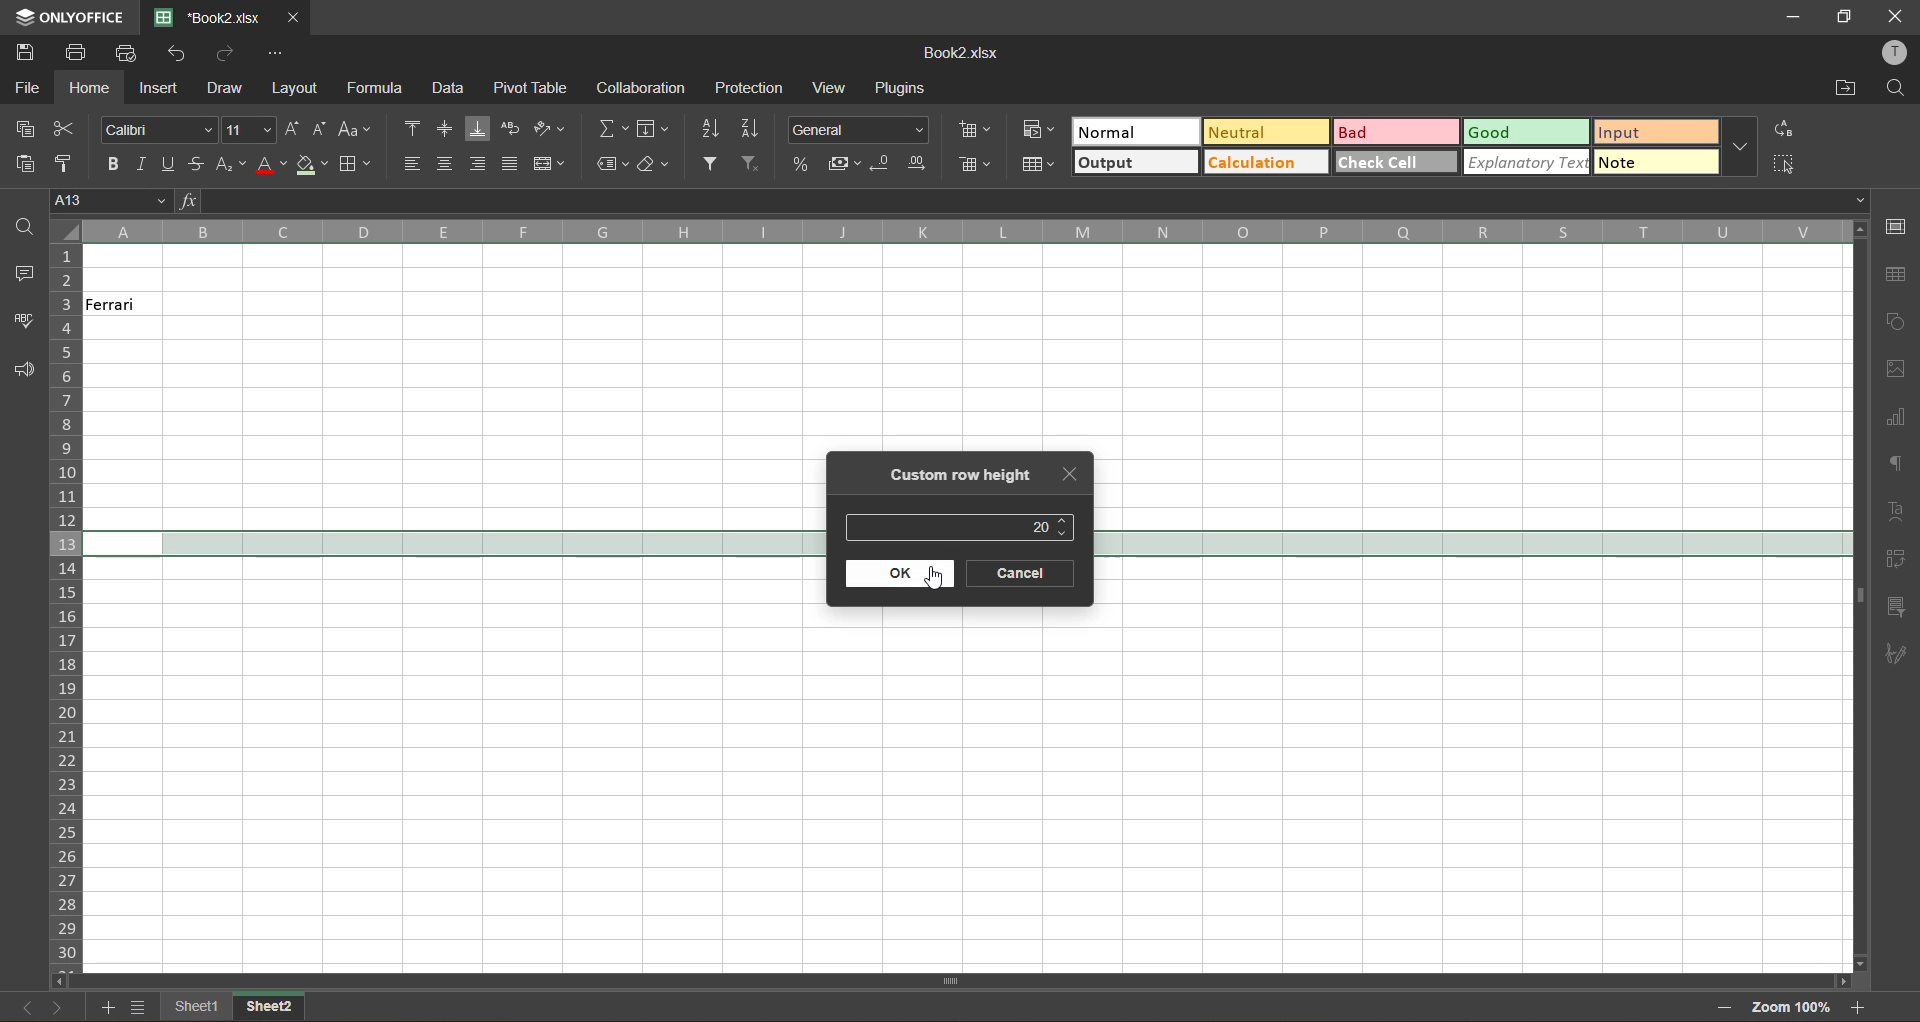  What do you see at coordinates (481, 162) in the screenshot?
I see `align right` at bounding box center [481, 162].